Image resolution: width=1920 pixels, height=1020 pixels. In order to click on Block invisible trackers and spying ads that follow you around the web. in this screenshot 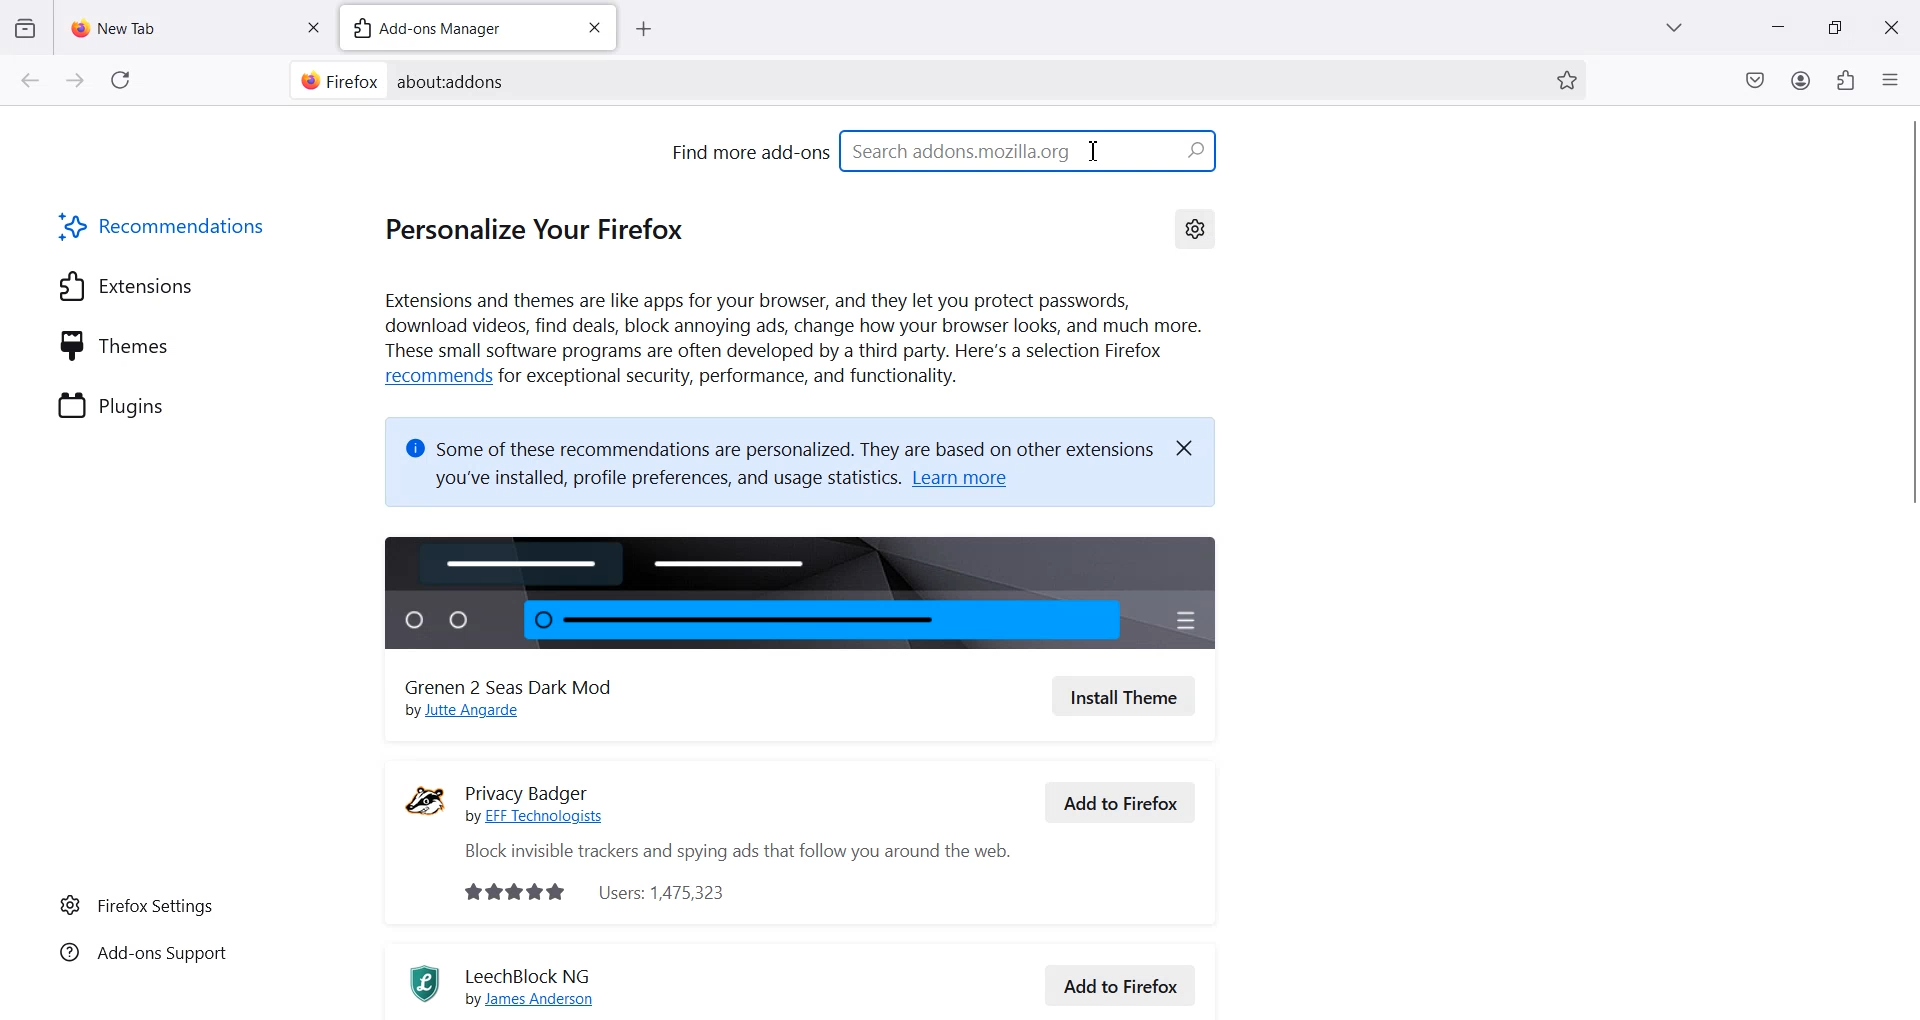, I will do `click(725, 852)`.